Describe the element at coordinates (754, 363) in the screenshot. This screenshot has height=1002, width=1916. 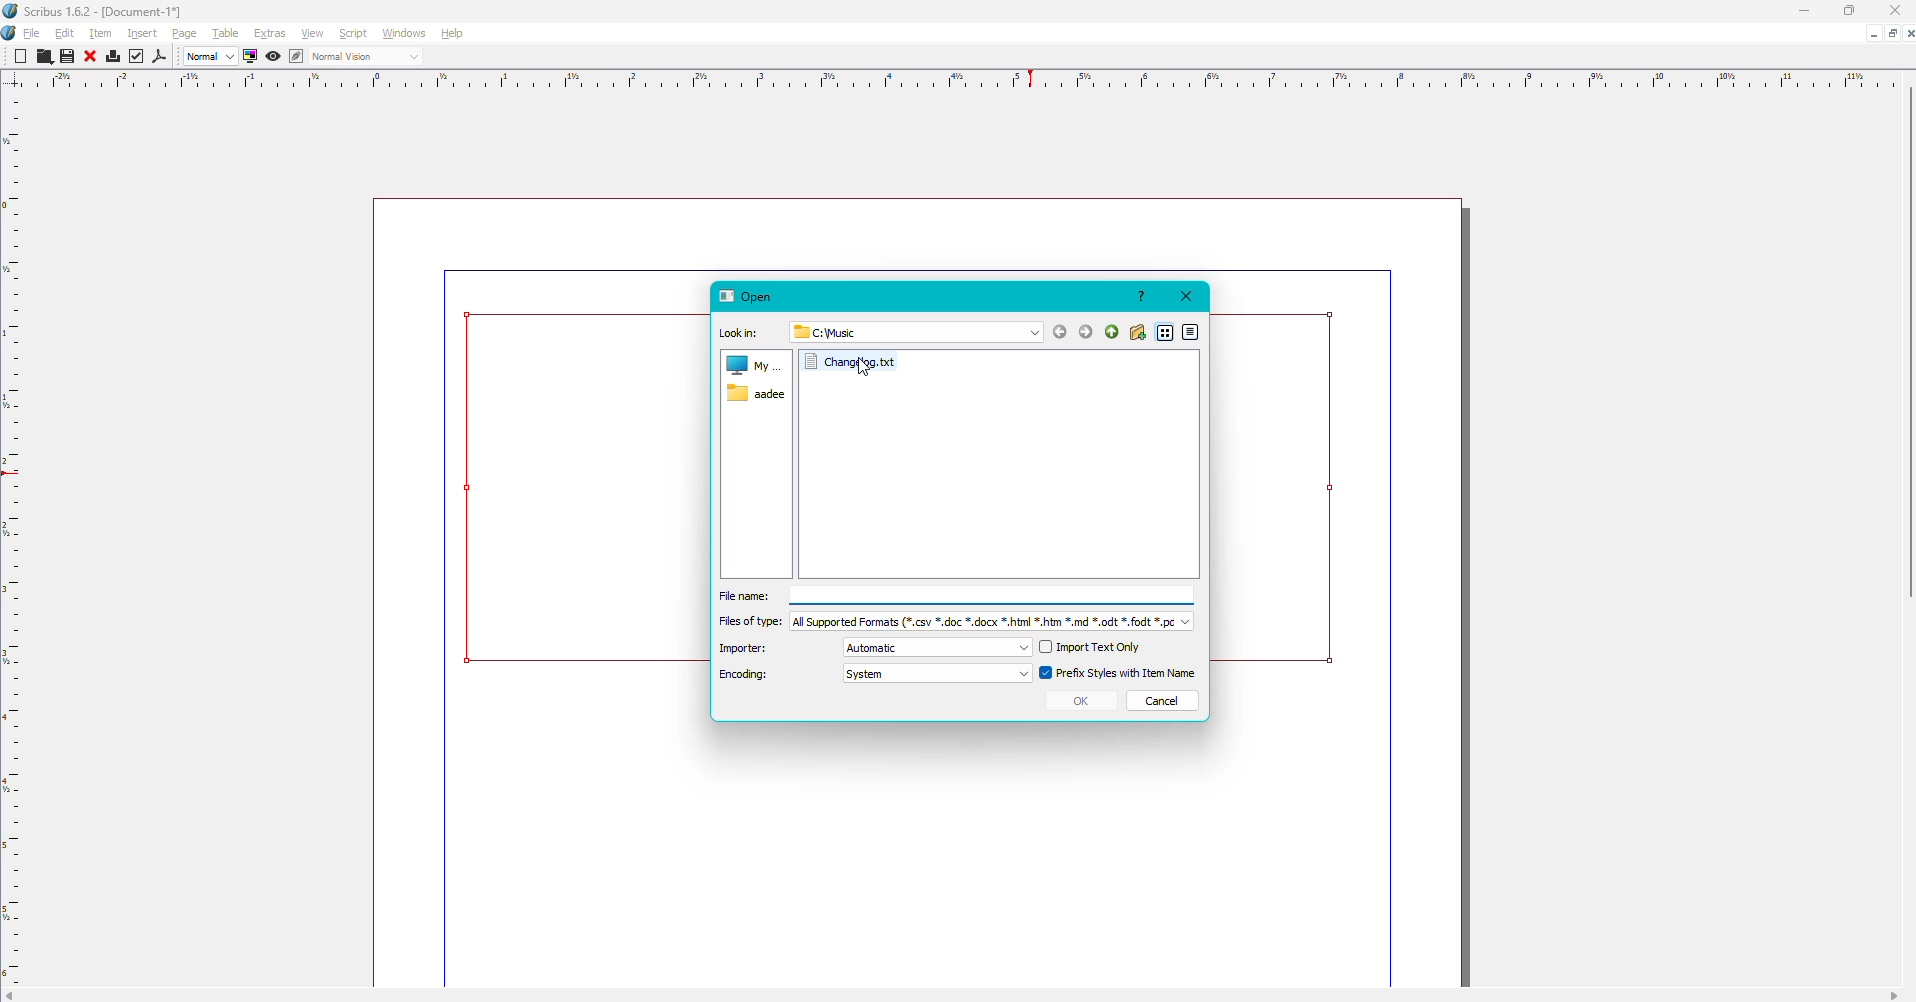
I see `My Computer` at that location.